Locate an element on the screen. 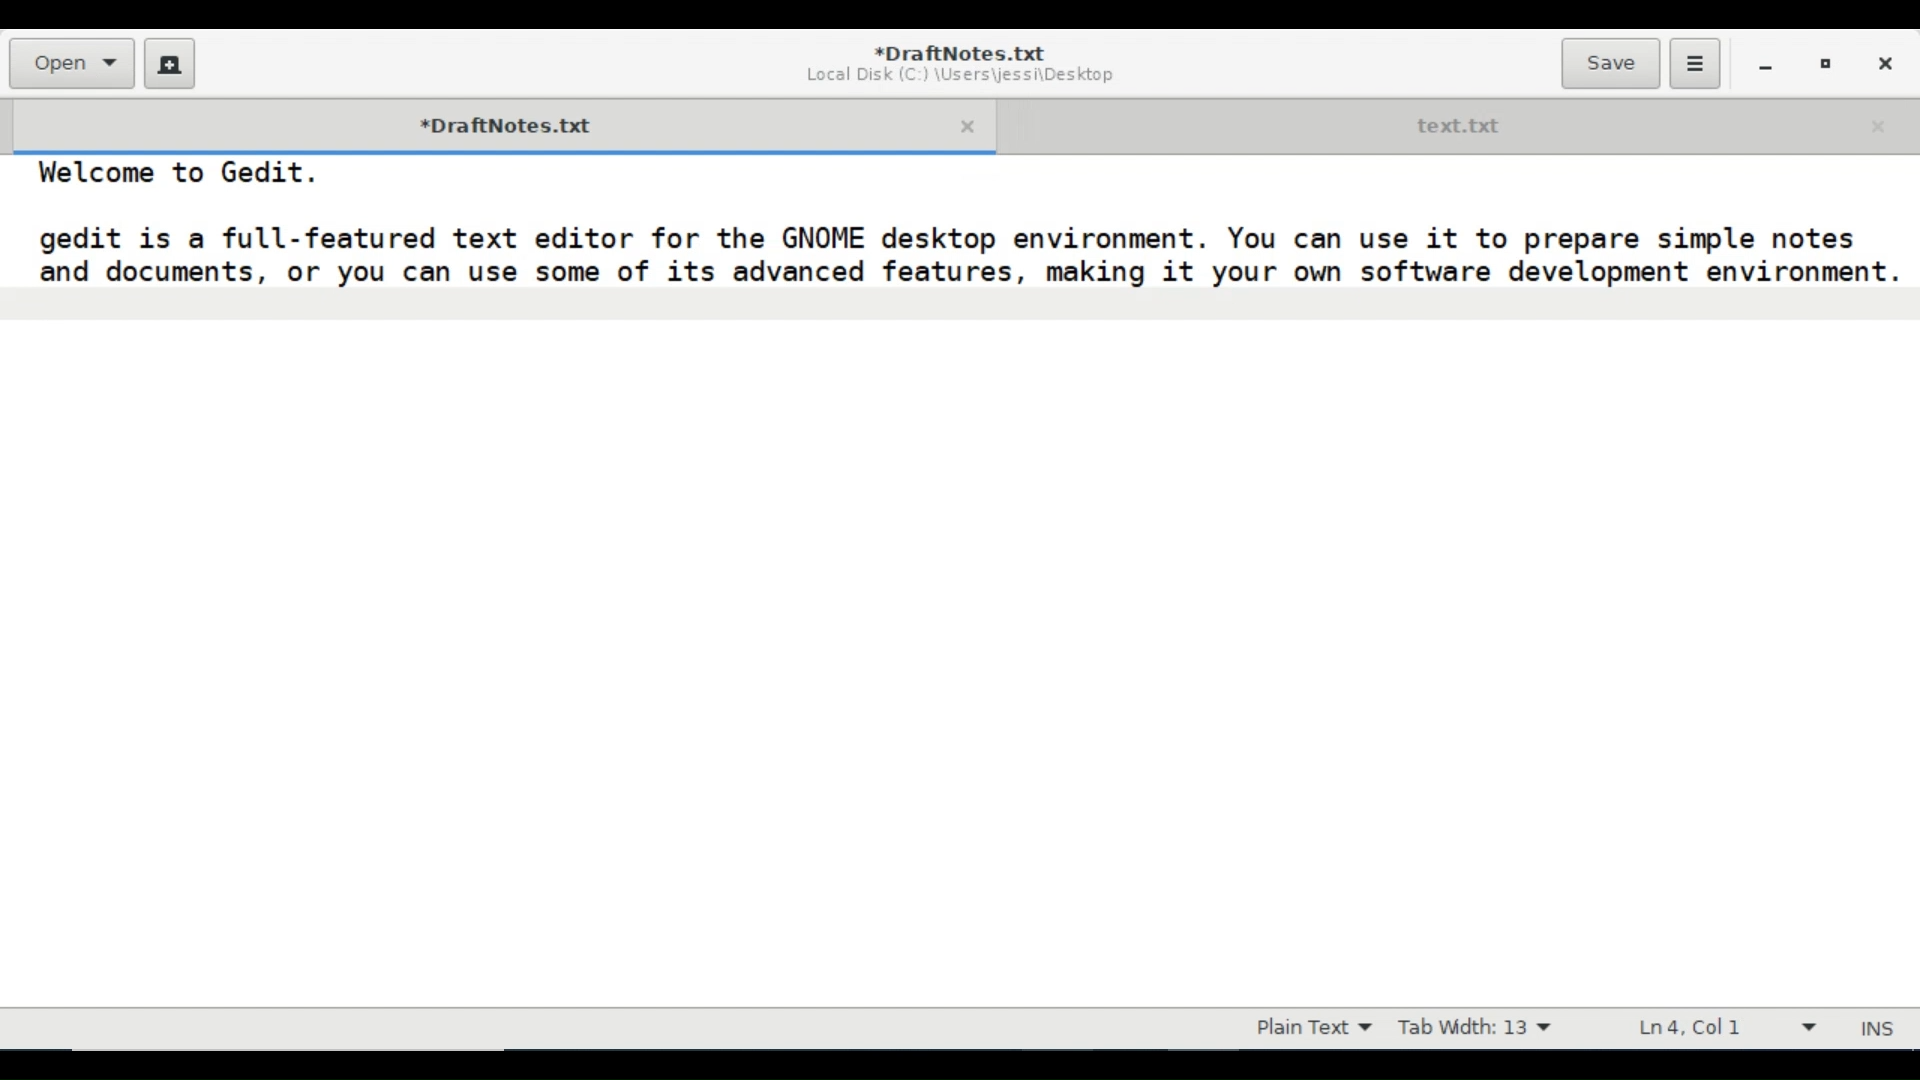  new line is located at coordinates (960, 305).